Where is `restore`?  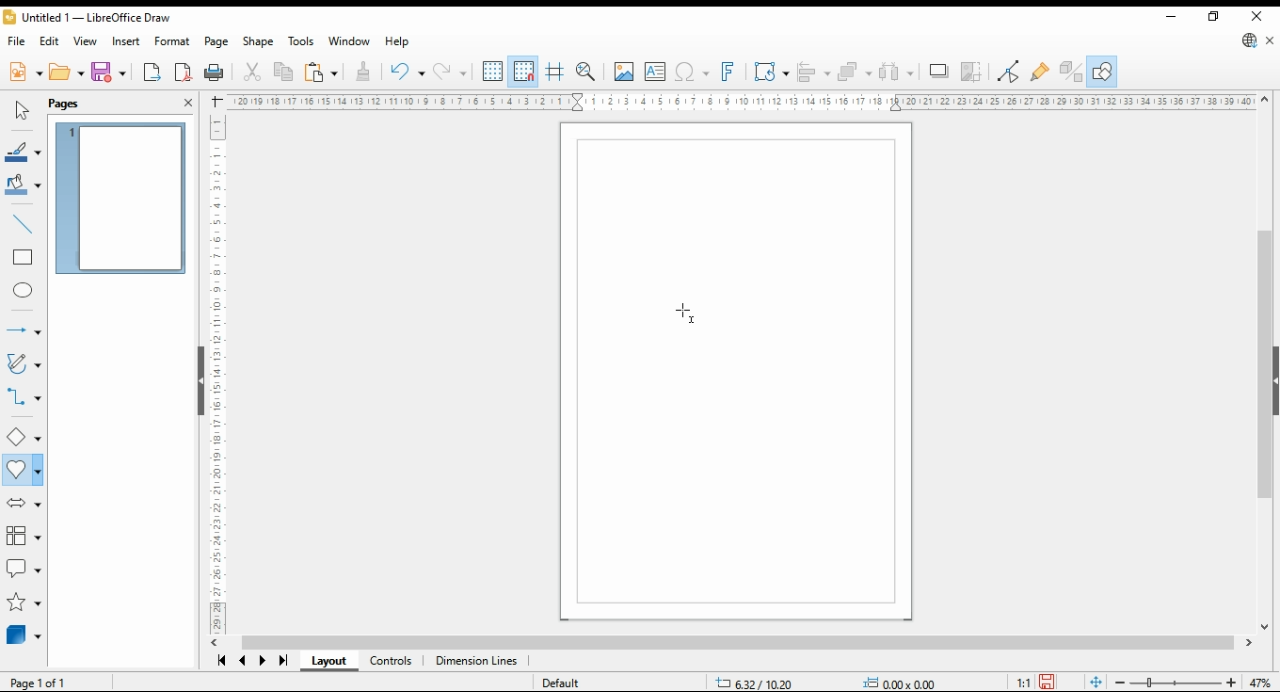 restore is located at coordinates (1213, 17).